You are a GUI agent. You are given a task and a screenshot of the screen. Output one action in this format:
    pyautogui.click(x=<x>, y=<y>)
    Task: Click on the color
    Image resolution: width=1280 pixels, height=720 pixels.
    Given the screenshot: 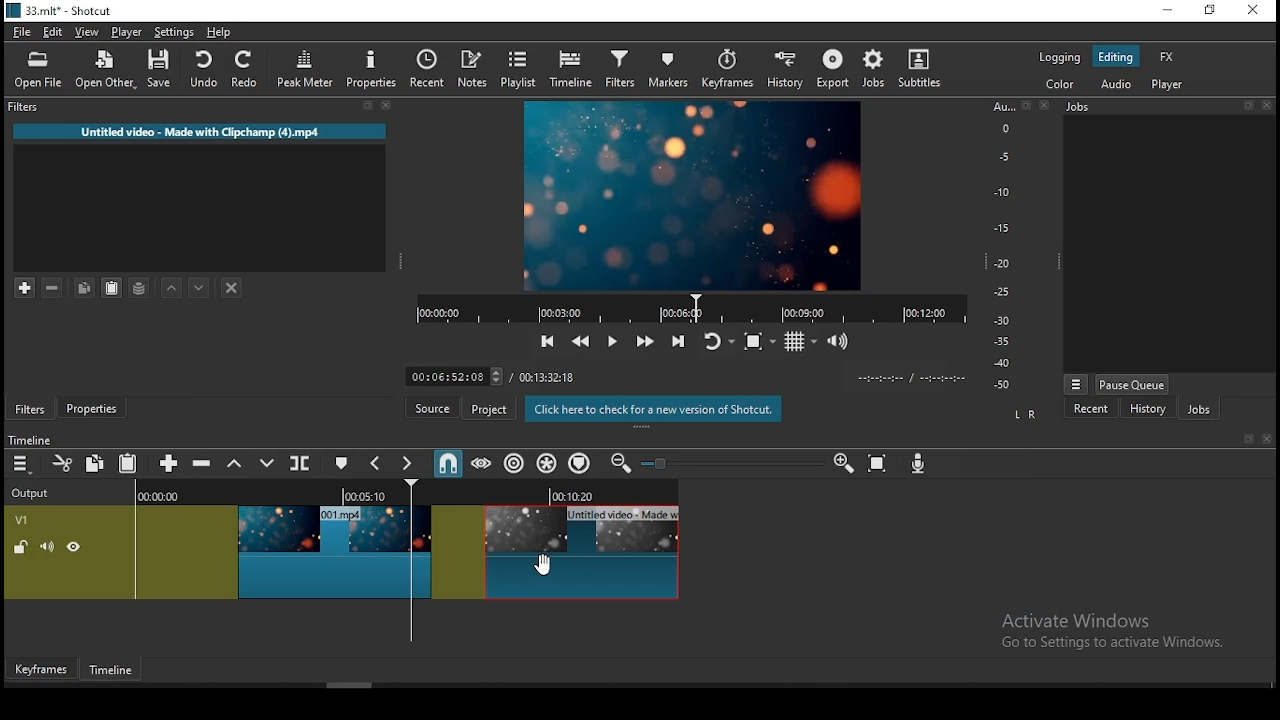 What is the action you would take?
    pyautogui.click(x=1051, y=86)
    